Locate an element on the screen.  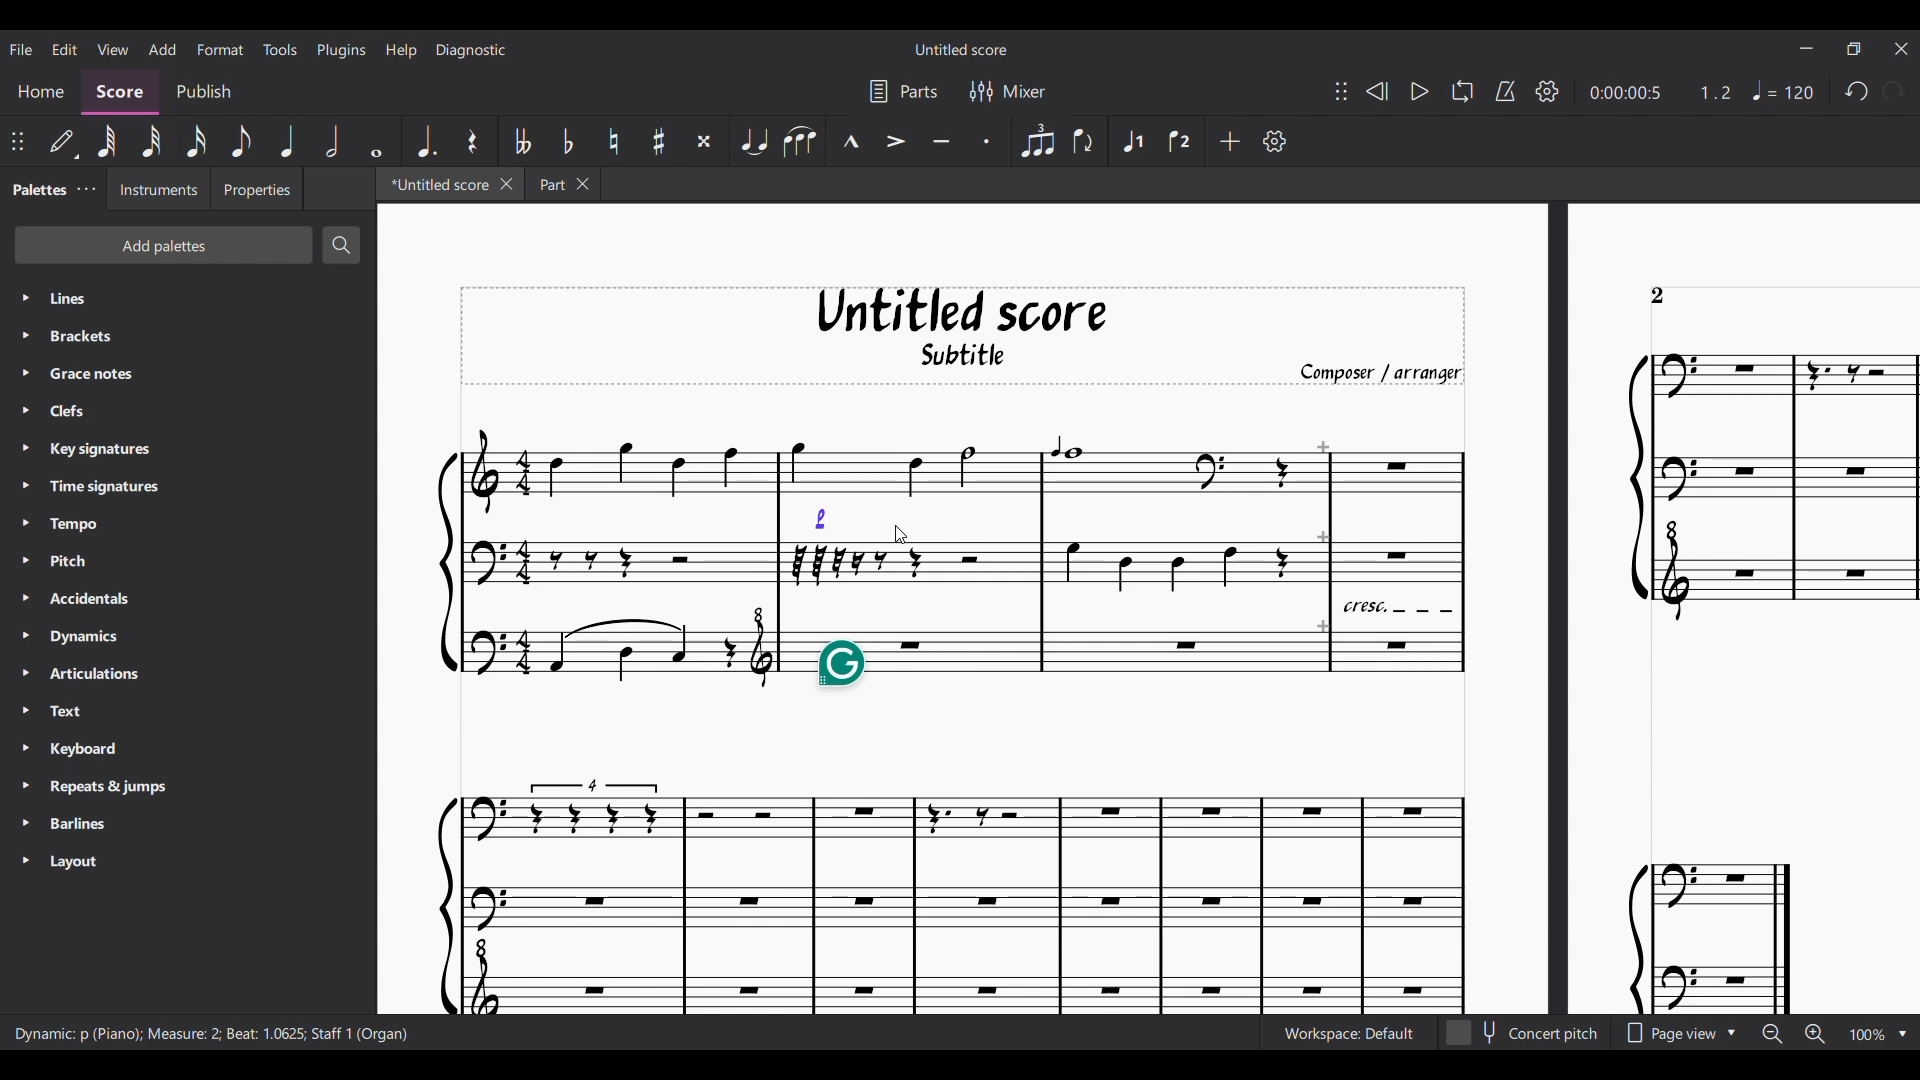
Customize toolbar is located at coordinates (1275, 141).